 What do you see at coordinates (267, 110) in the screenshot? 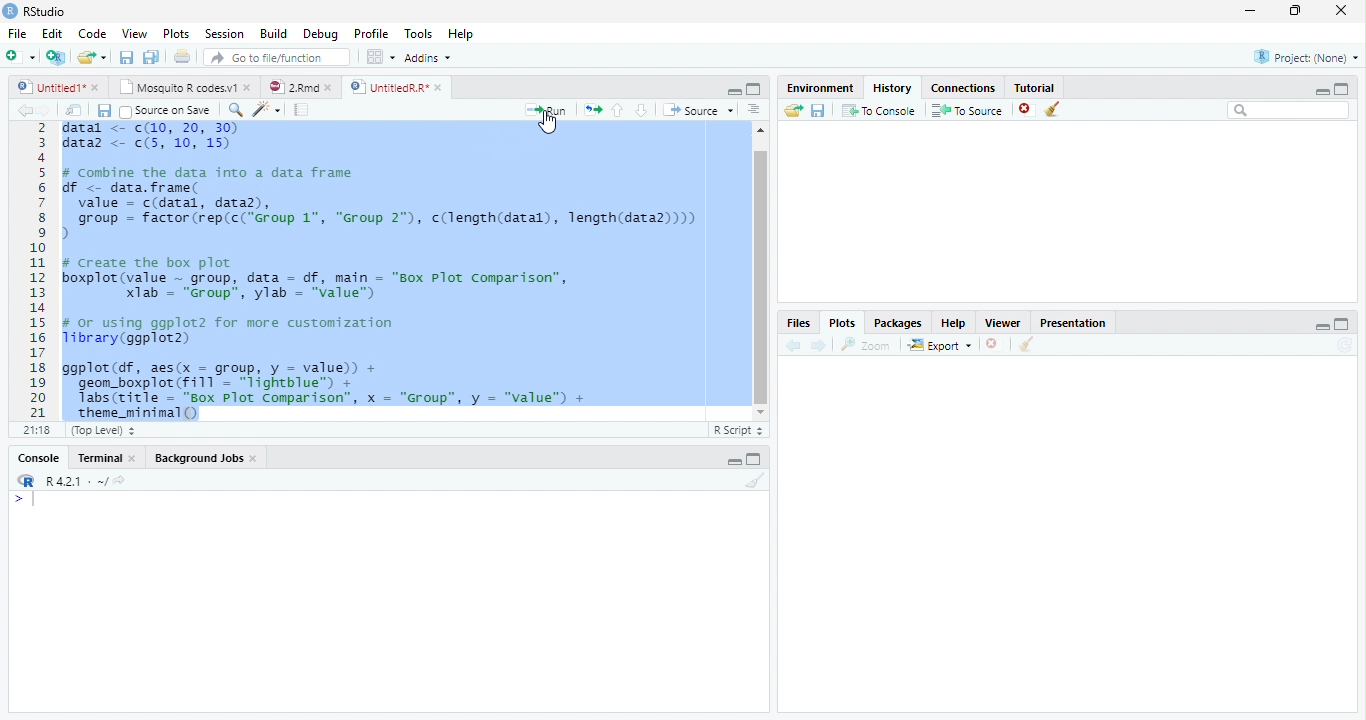
I see `Code tools` at bounding box center [267, 110].